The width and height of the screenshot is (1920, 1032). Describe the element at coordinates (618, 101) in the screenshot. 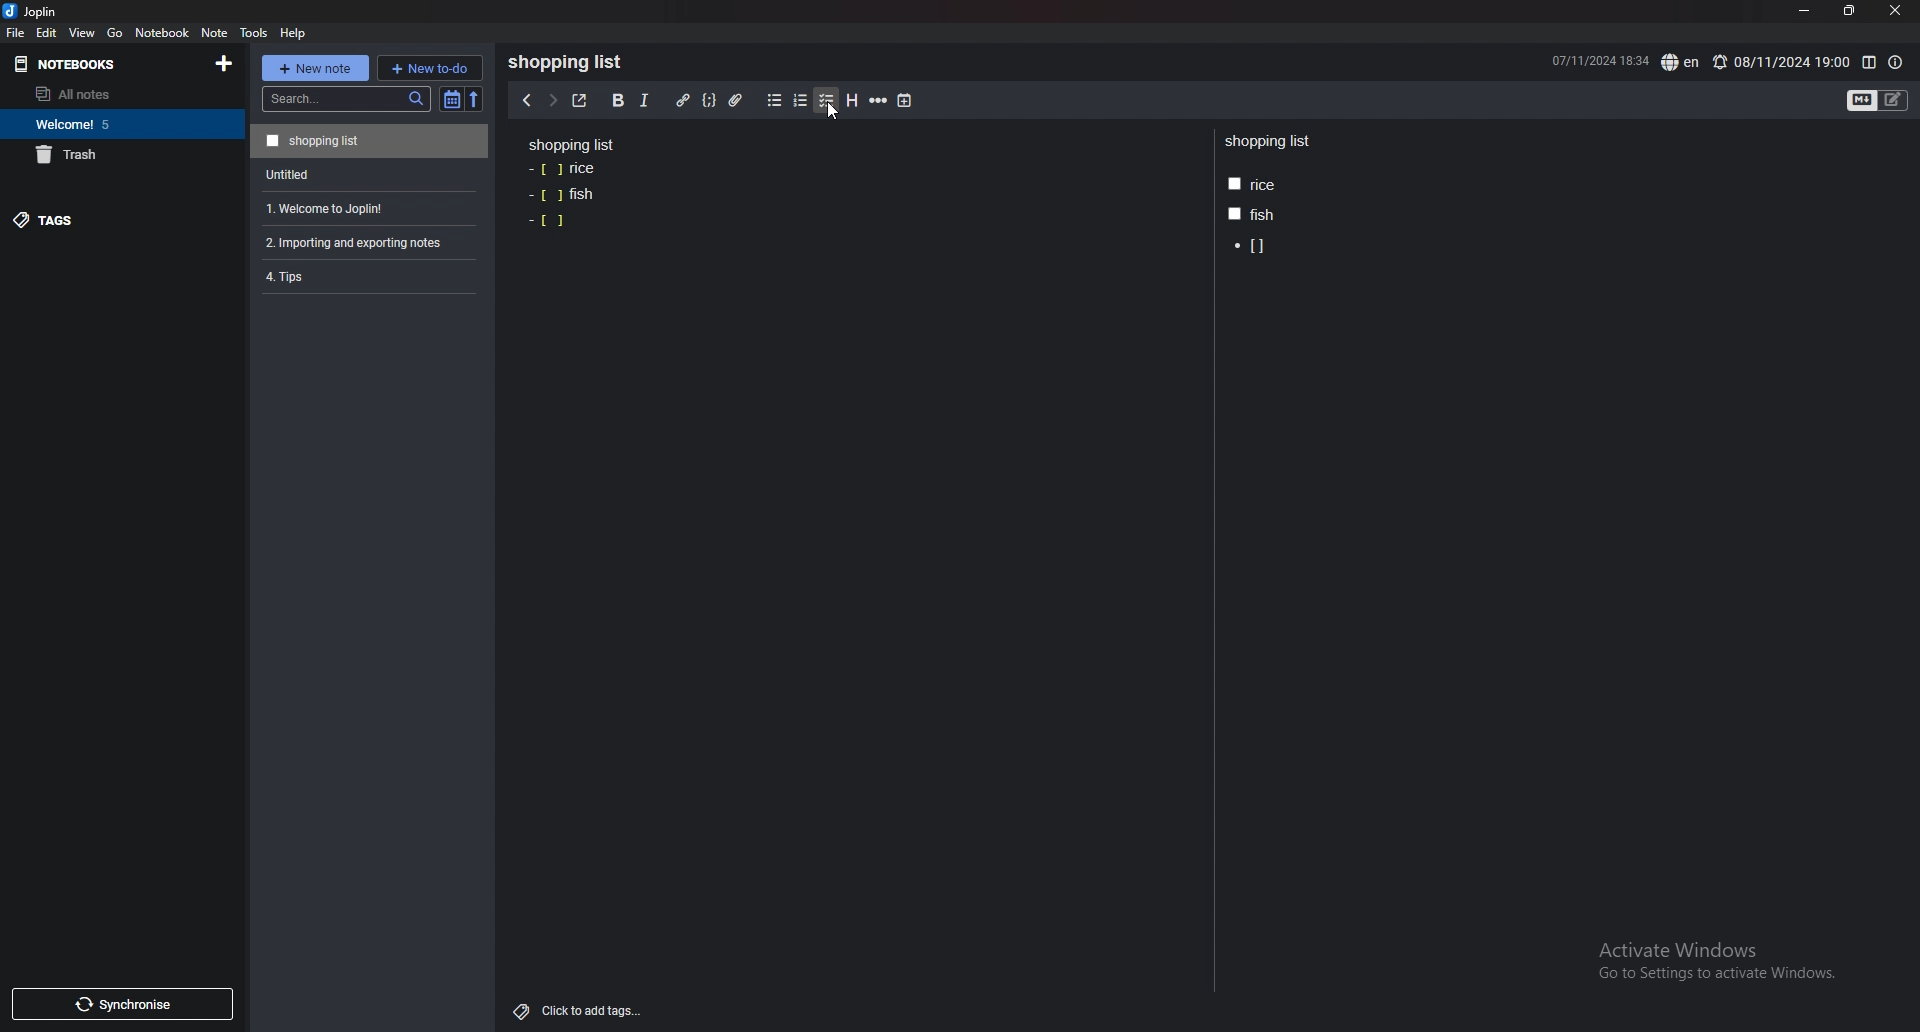

I see `bold` at that location.